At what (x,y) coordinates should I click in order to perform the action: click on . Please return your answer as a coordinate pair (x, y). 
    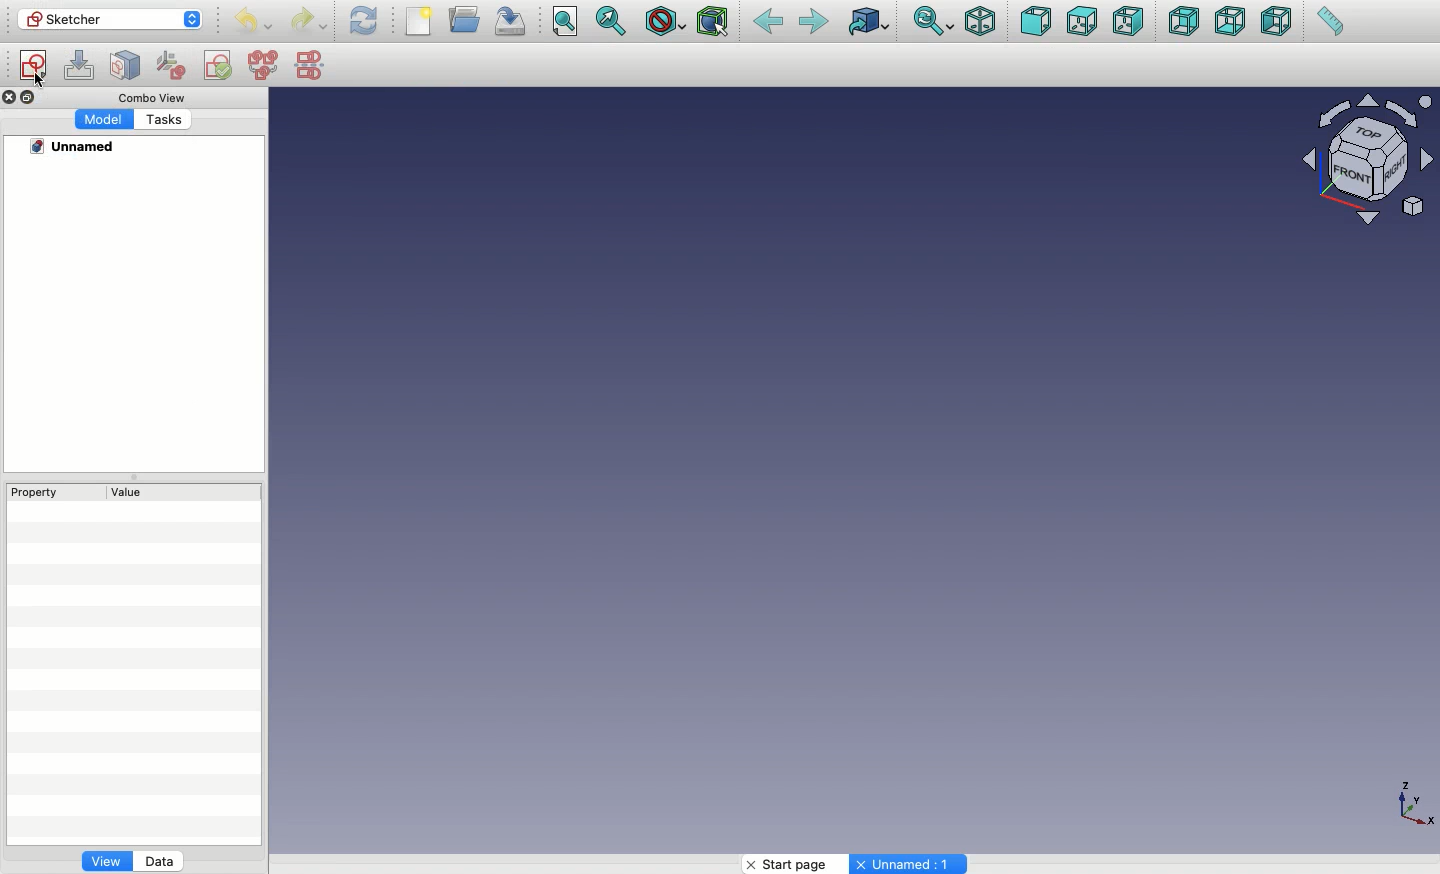
    Looking at the image, I should click on (911, 864).